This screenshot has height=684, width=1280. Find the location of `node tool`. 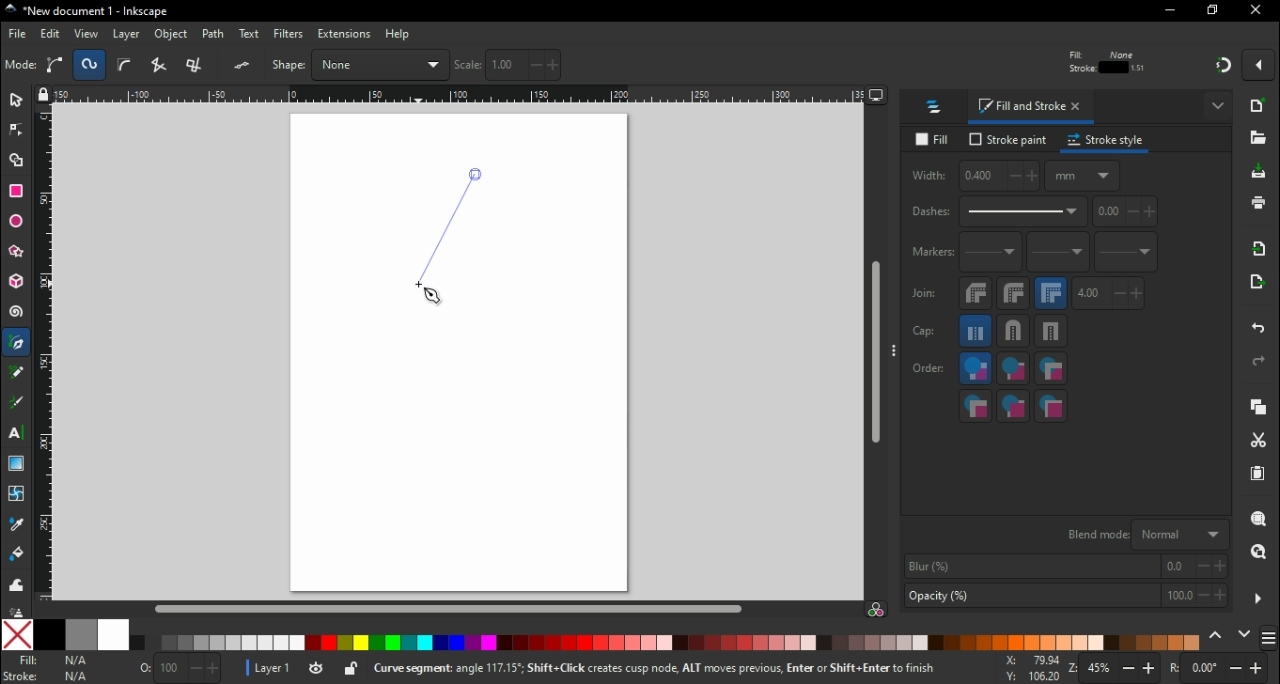

node tool is located at coordinates (16, 135).